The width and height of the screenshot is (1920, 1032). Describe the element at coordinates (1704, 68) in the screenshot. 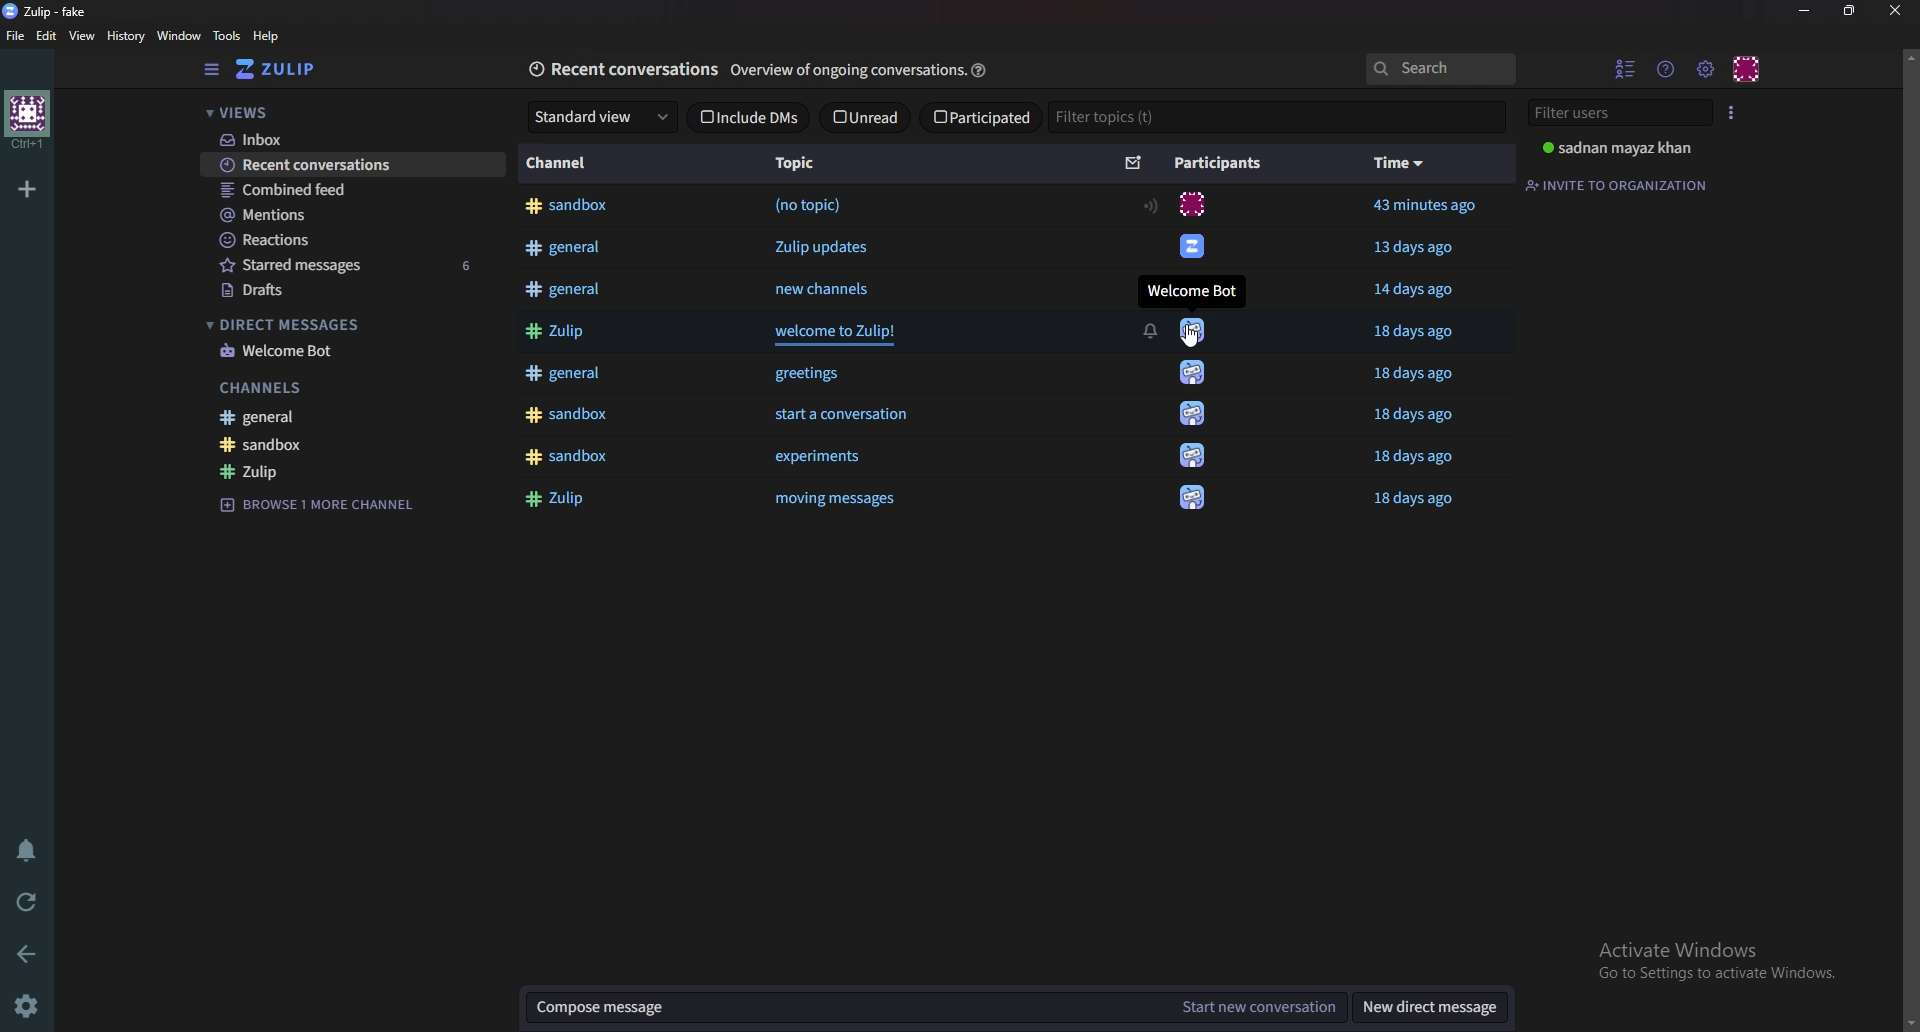

I see `Main menu` at that location.